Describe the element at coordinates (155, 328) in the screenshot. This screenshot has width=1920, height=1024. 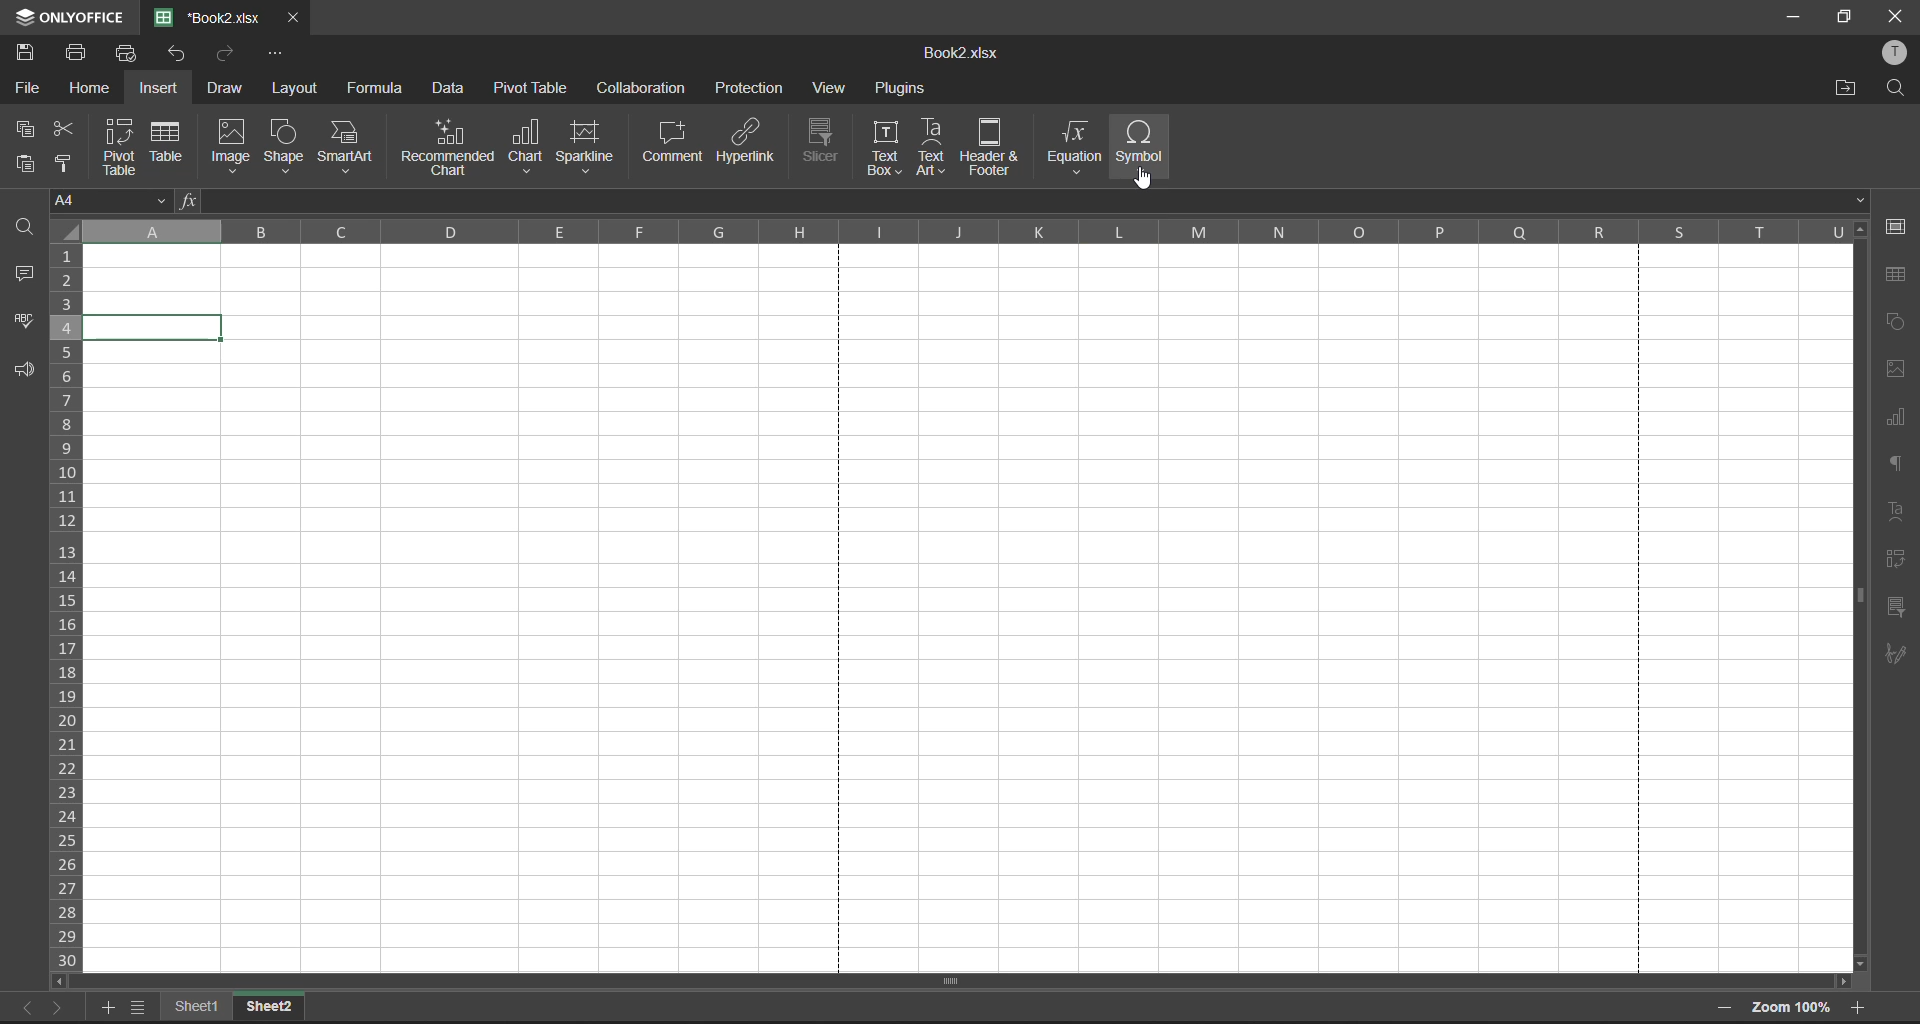
I see `selected cell` at that location.